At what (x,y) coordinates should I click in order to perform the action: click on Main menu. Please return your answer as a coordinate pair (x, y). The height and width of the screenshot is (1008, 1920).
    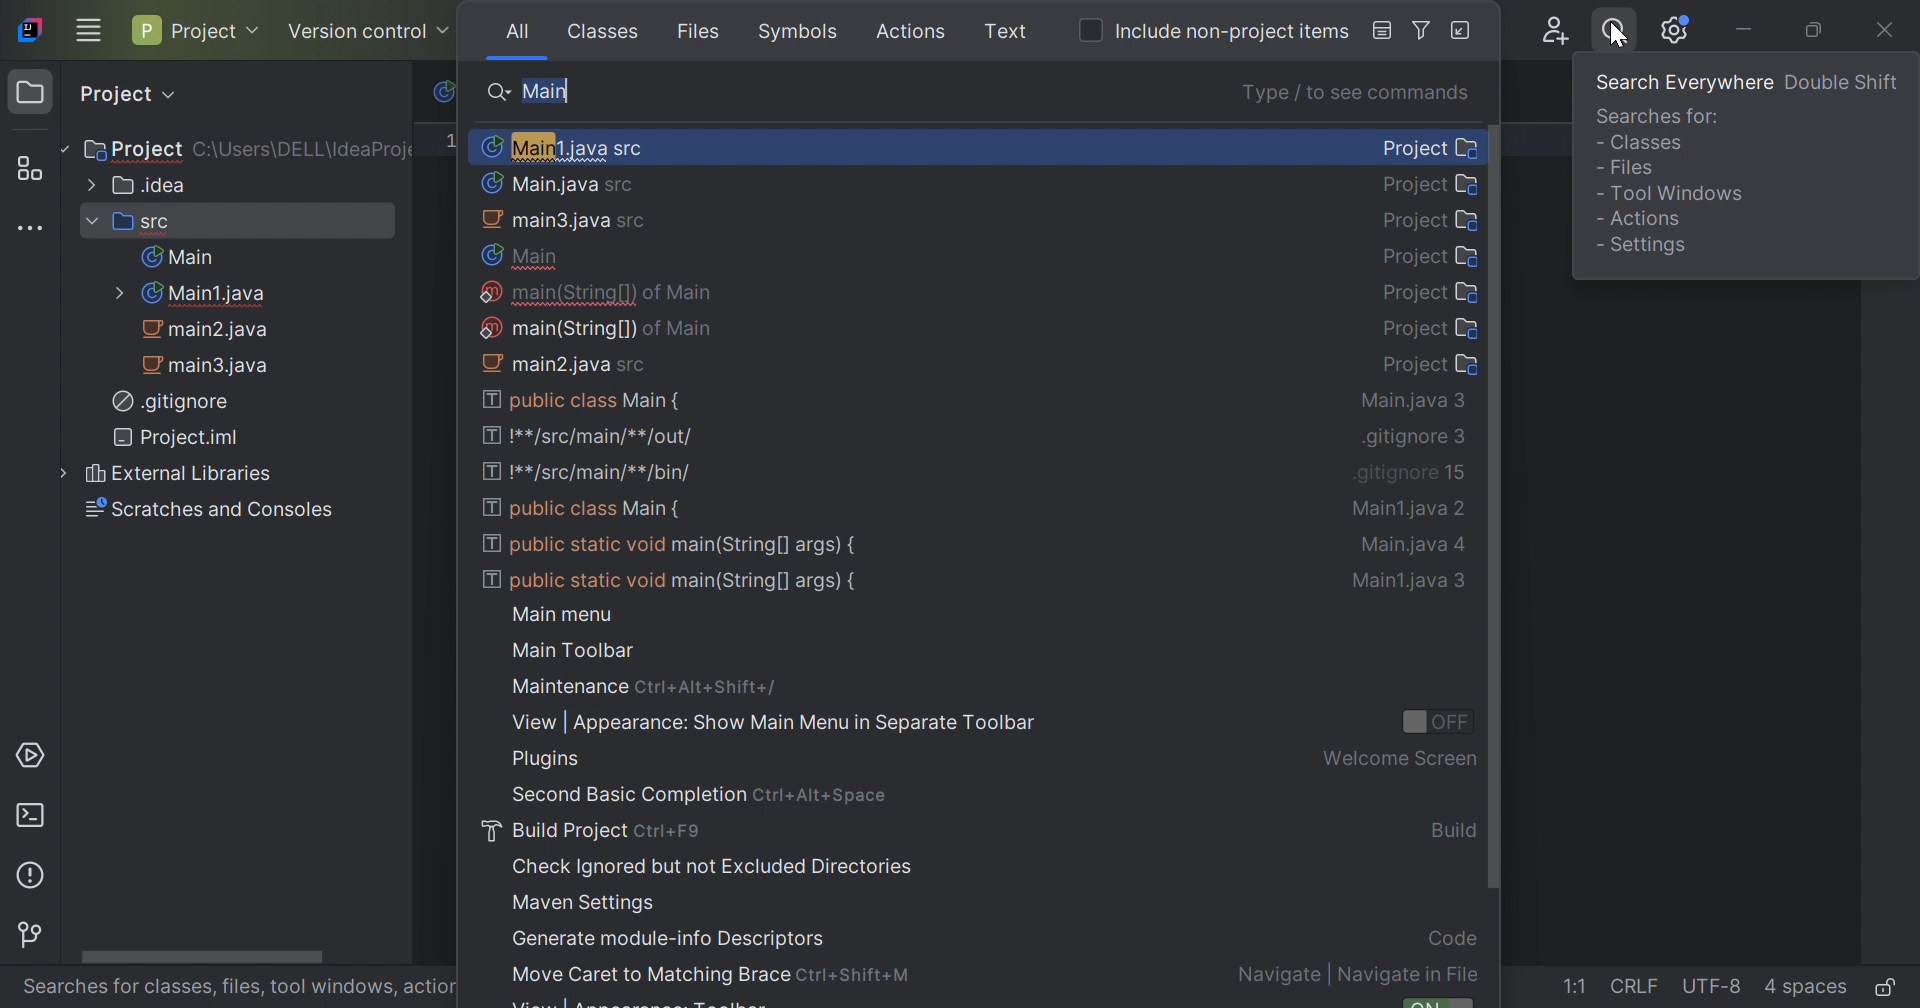
    Looking at the image, I should click on (561, 612).